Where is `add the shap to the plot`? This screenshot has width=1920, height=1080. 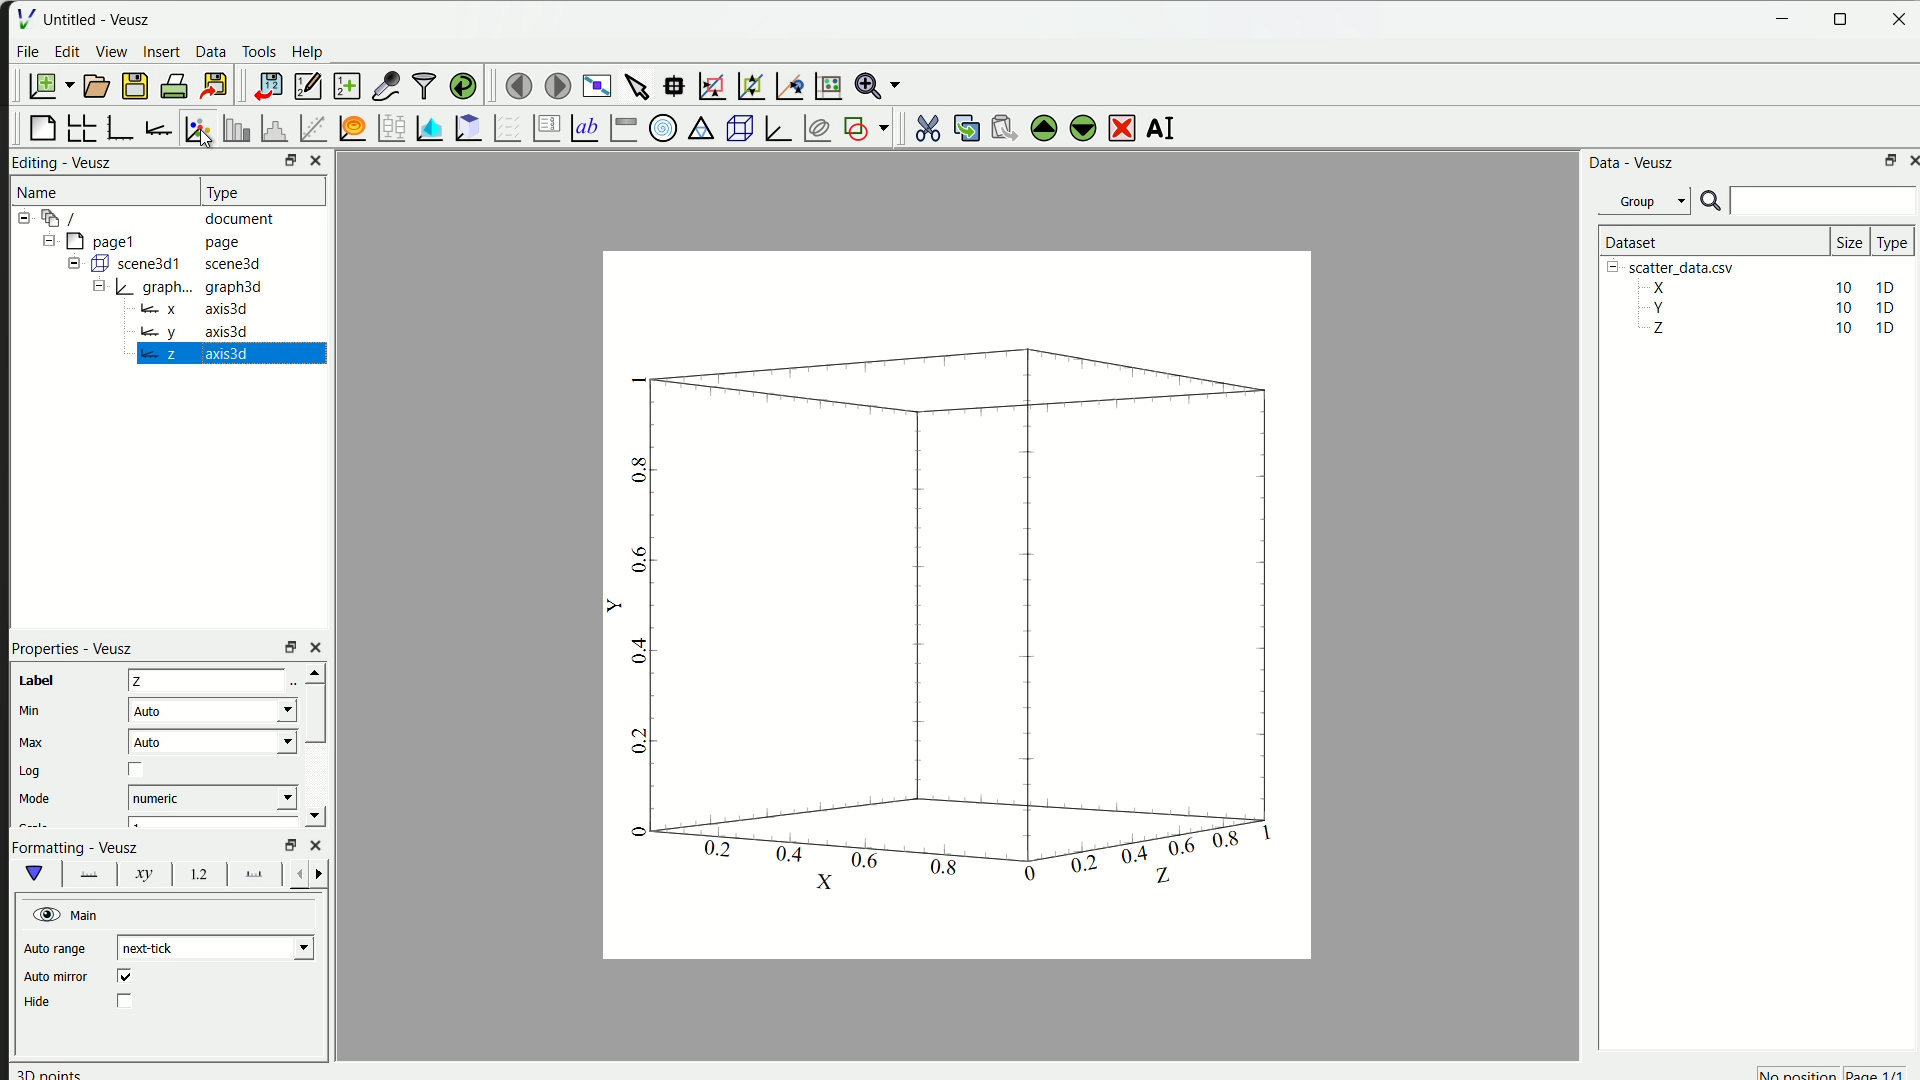
add the shap to the plot is located at coordinates (865, 127).